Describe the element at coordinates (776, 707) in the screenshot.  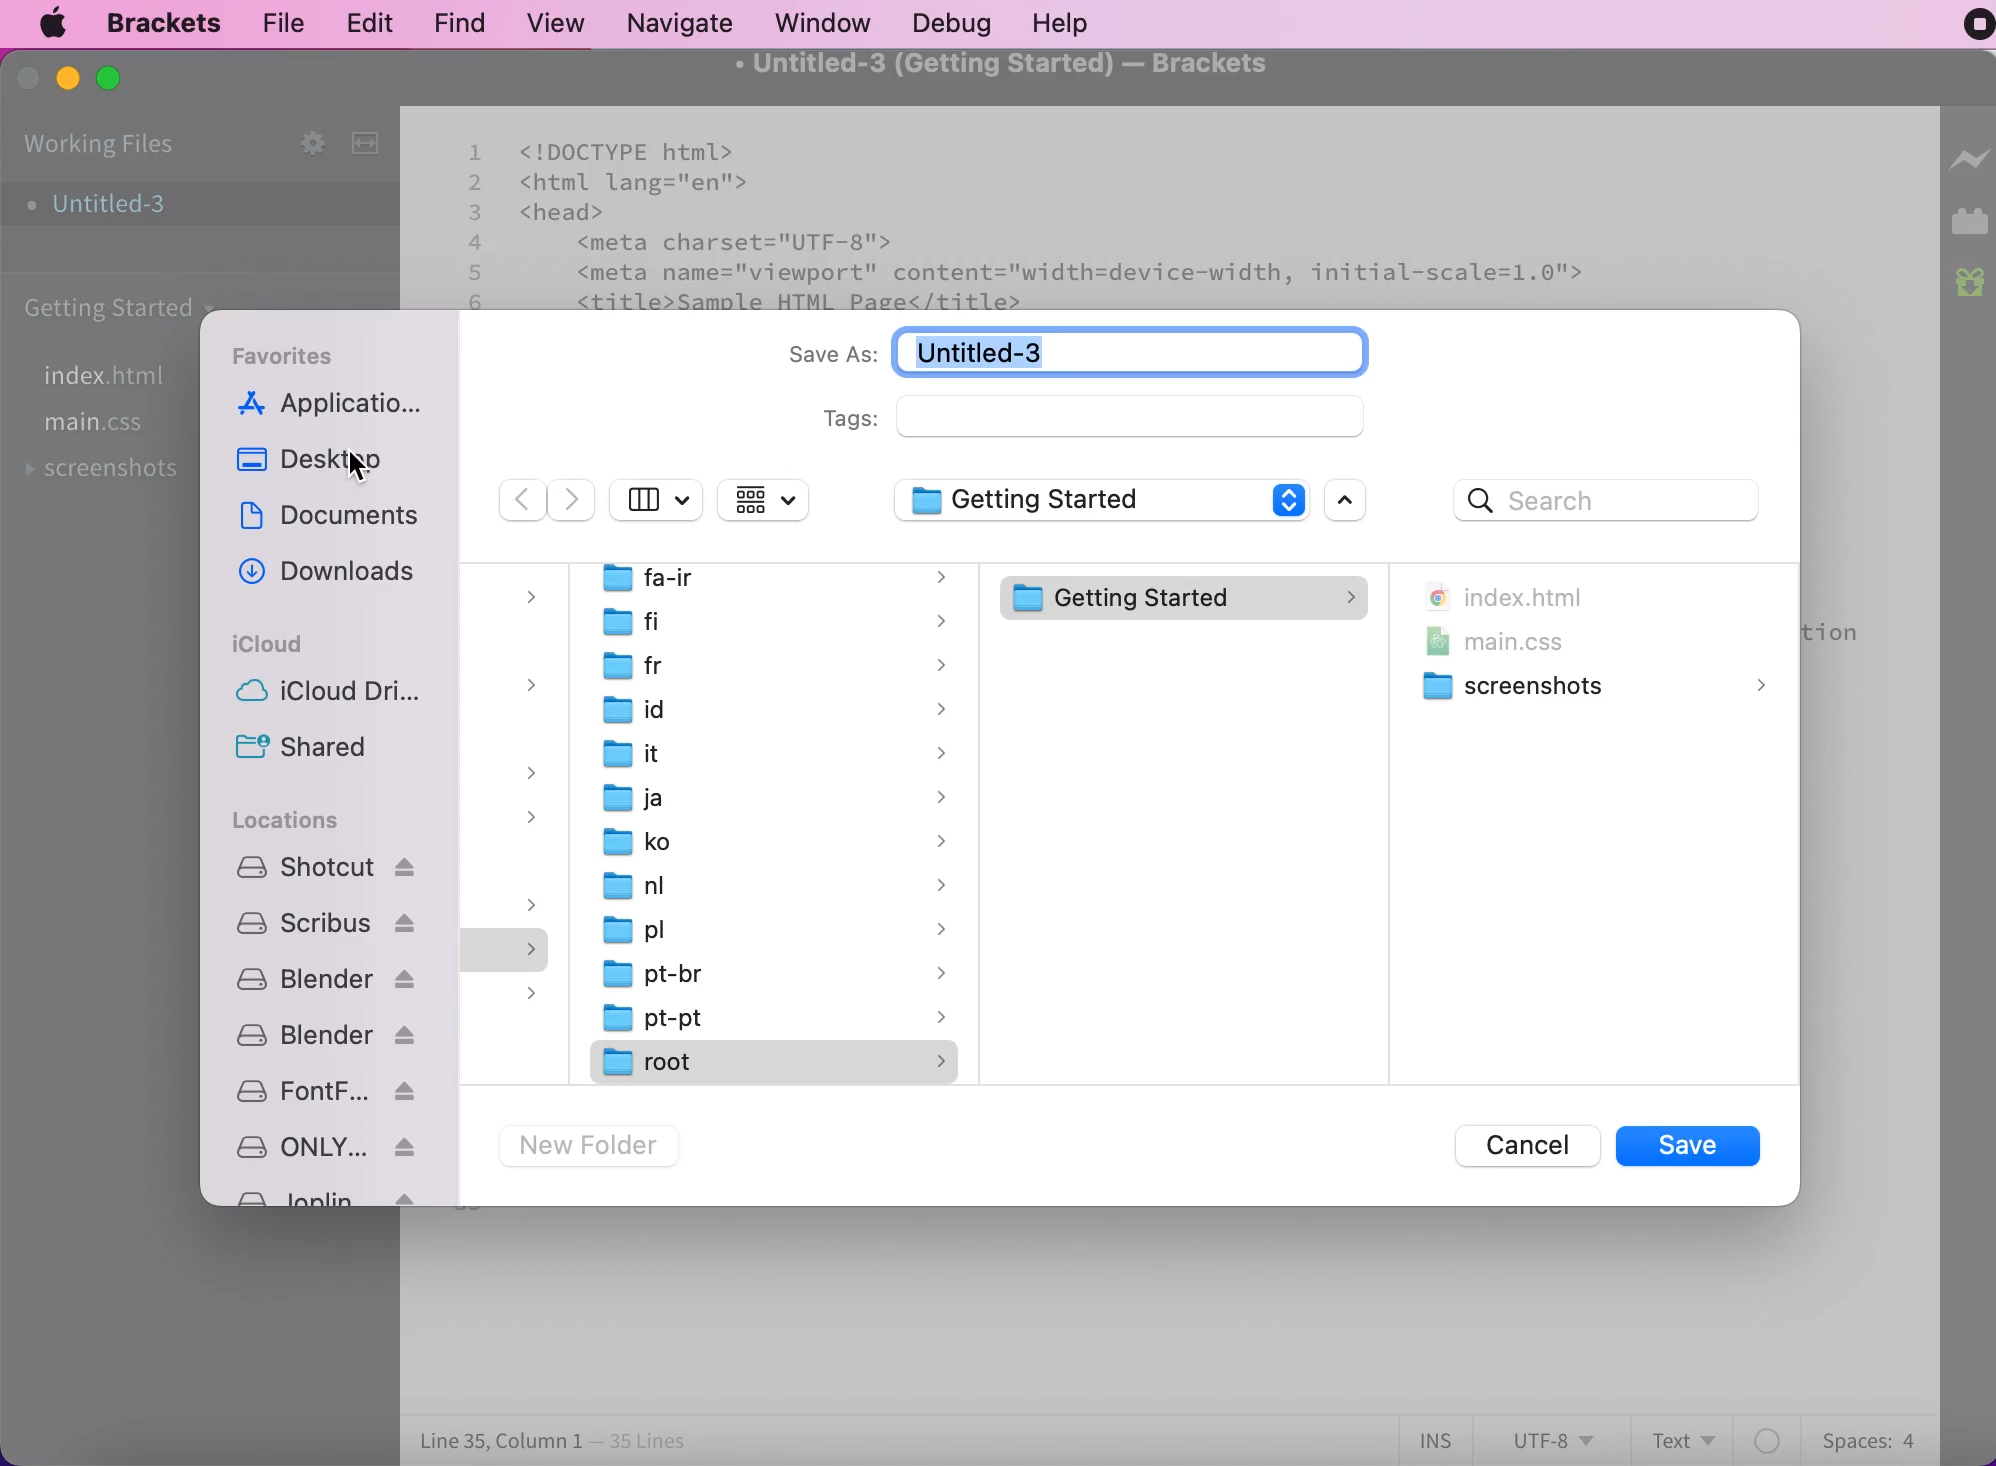
I see `id` at that location.